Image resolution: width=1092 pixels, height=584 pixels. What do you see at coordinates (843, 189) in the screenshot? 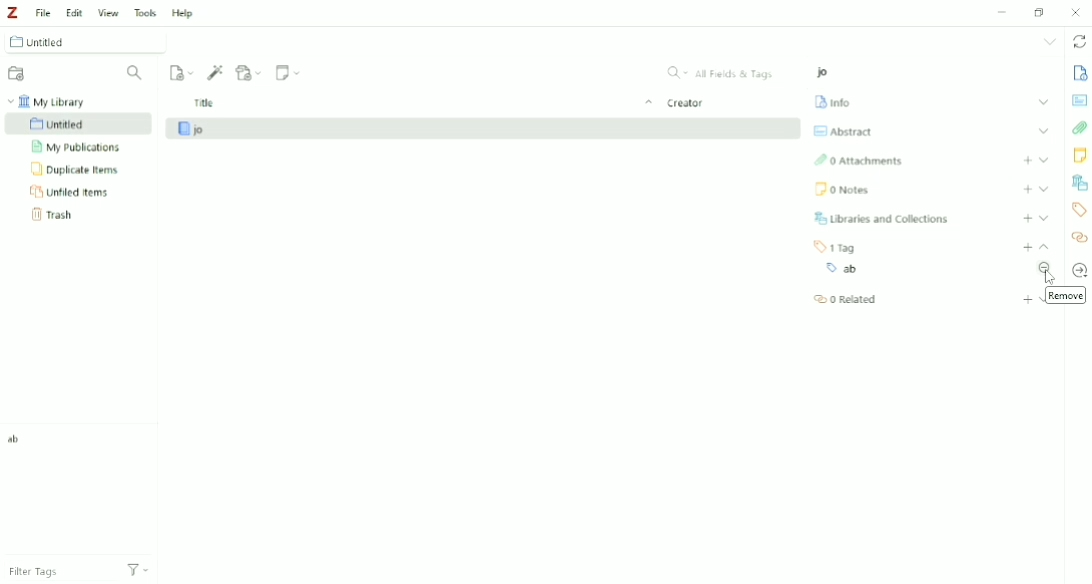
I see `Notes` at bounding box center [843, 189].